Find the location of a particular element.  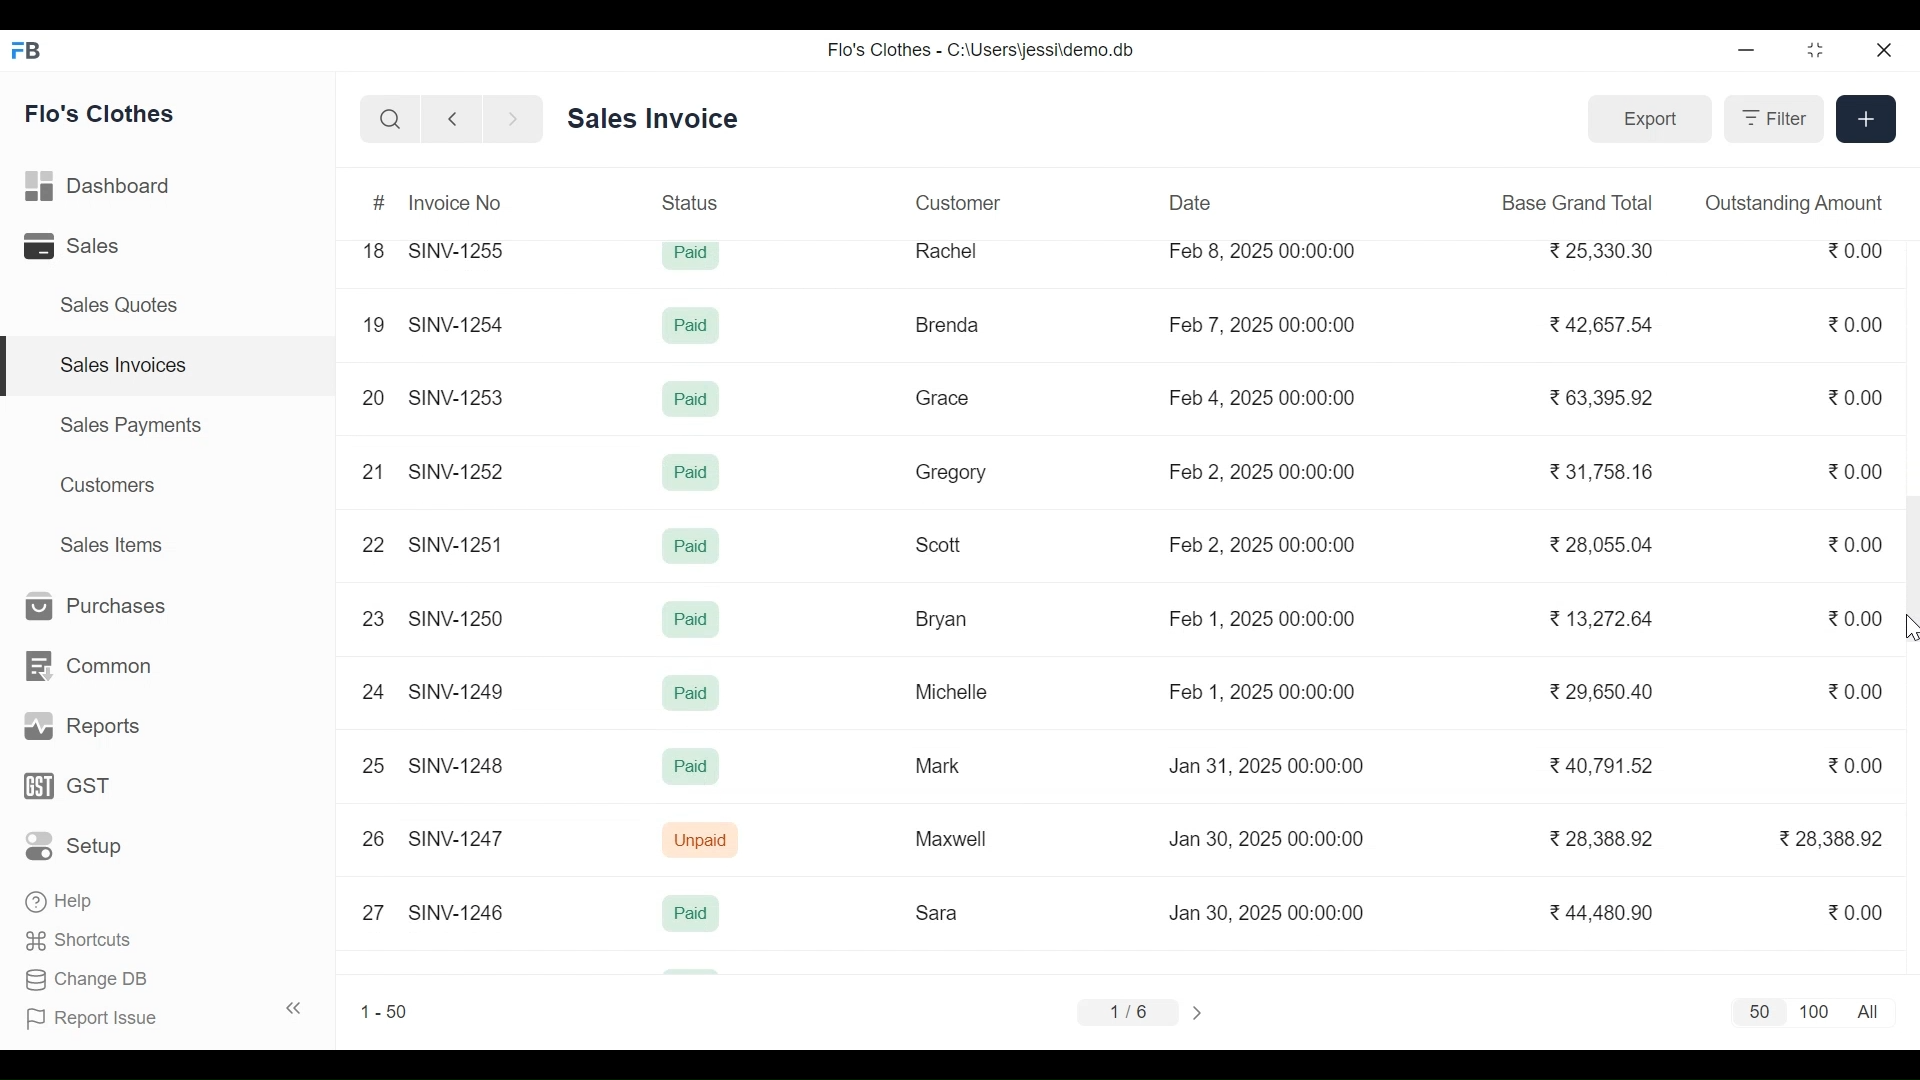

Feb 7, 2025 00:00:00 is located at coordinates (1262, 324).